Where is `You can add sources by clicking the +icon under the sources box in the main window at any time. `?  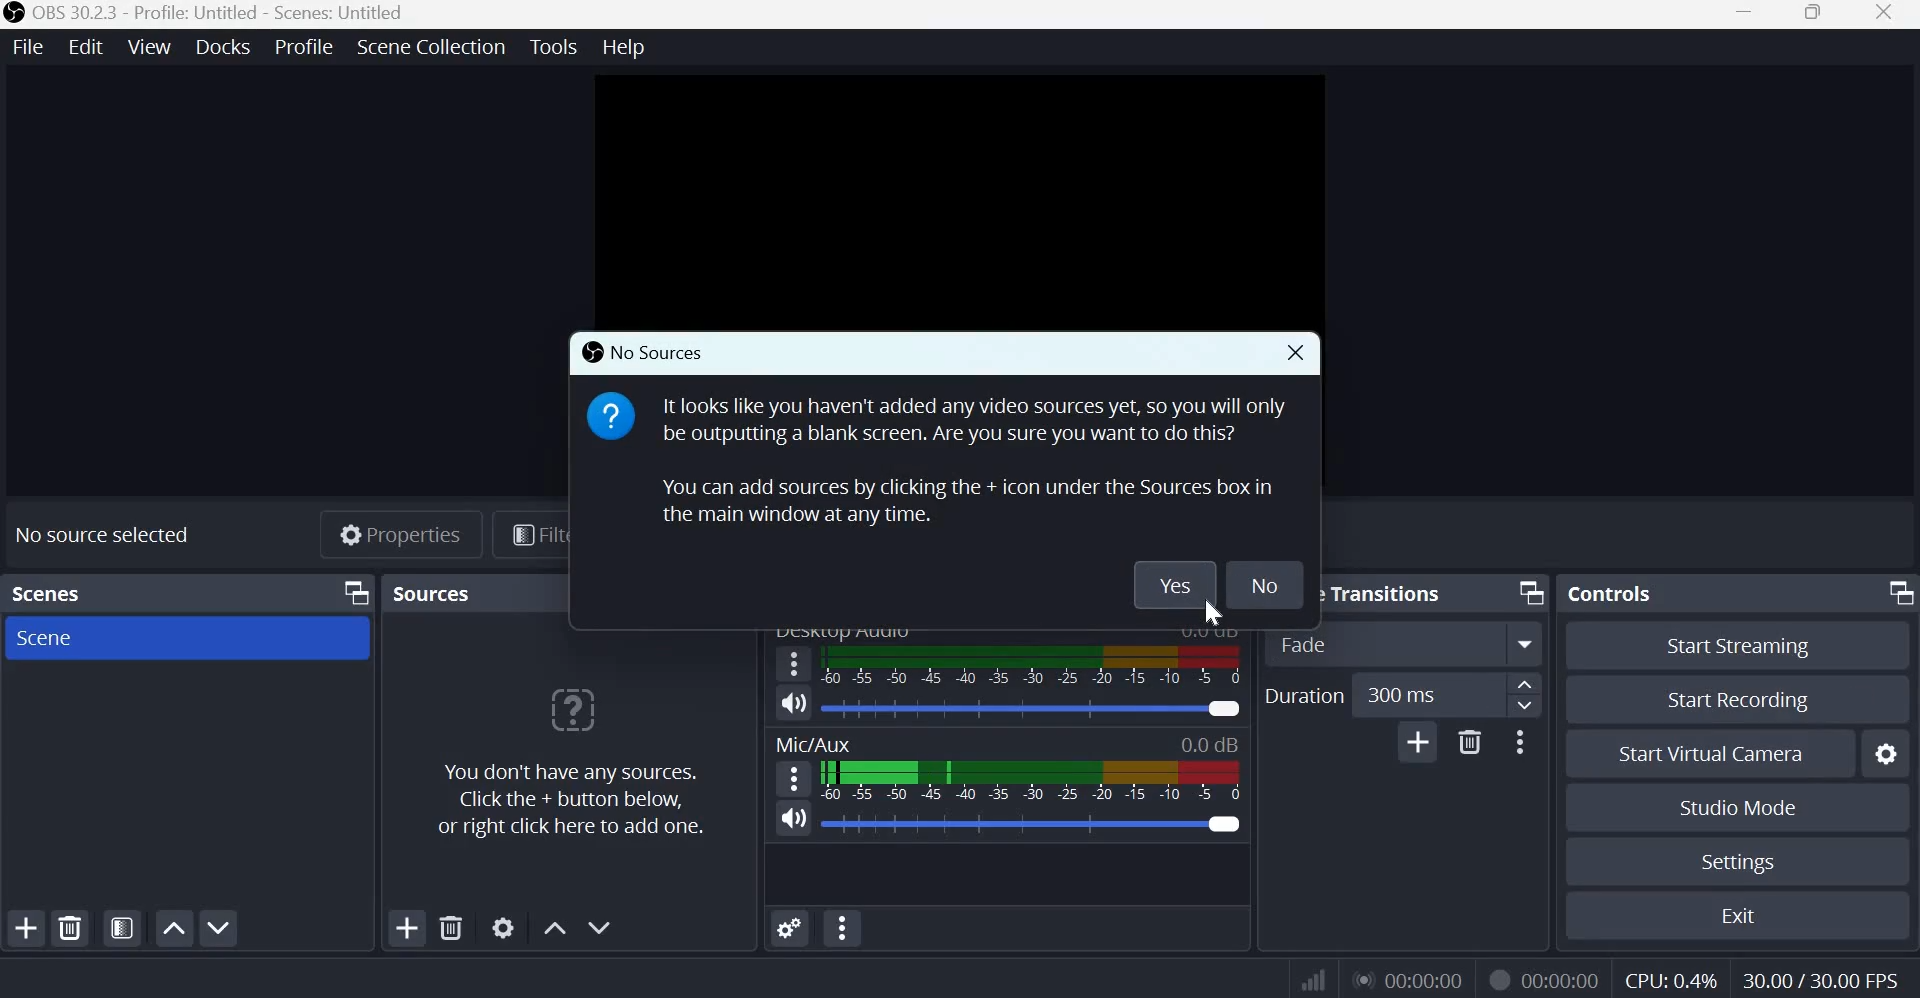
You can add sources by clicking the +icon under the sources box in the main window at any time.  is located at coordinates (945, 500).